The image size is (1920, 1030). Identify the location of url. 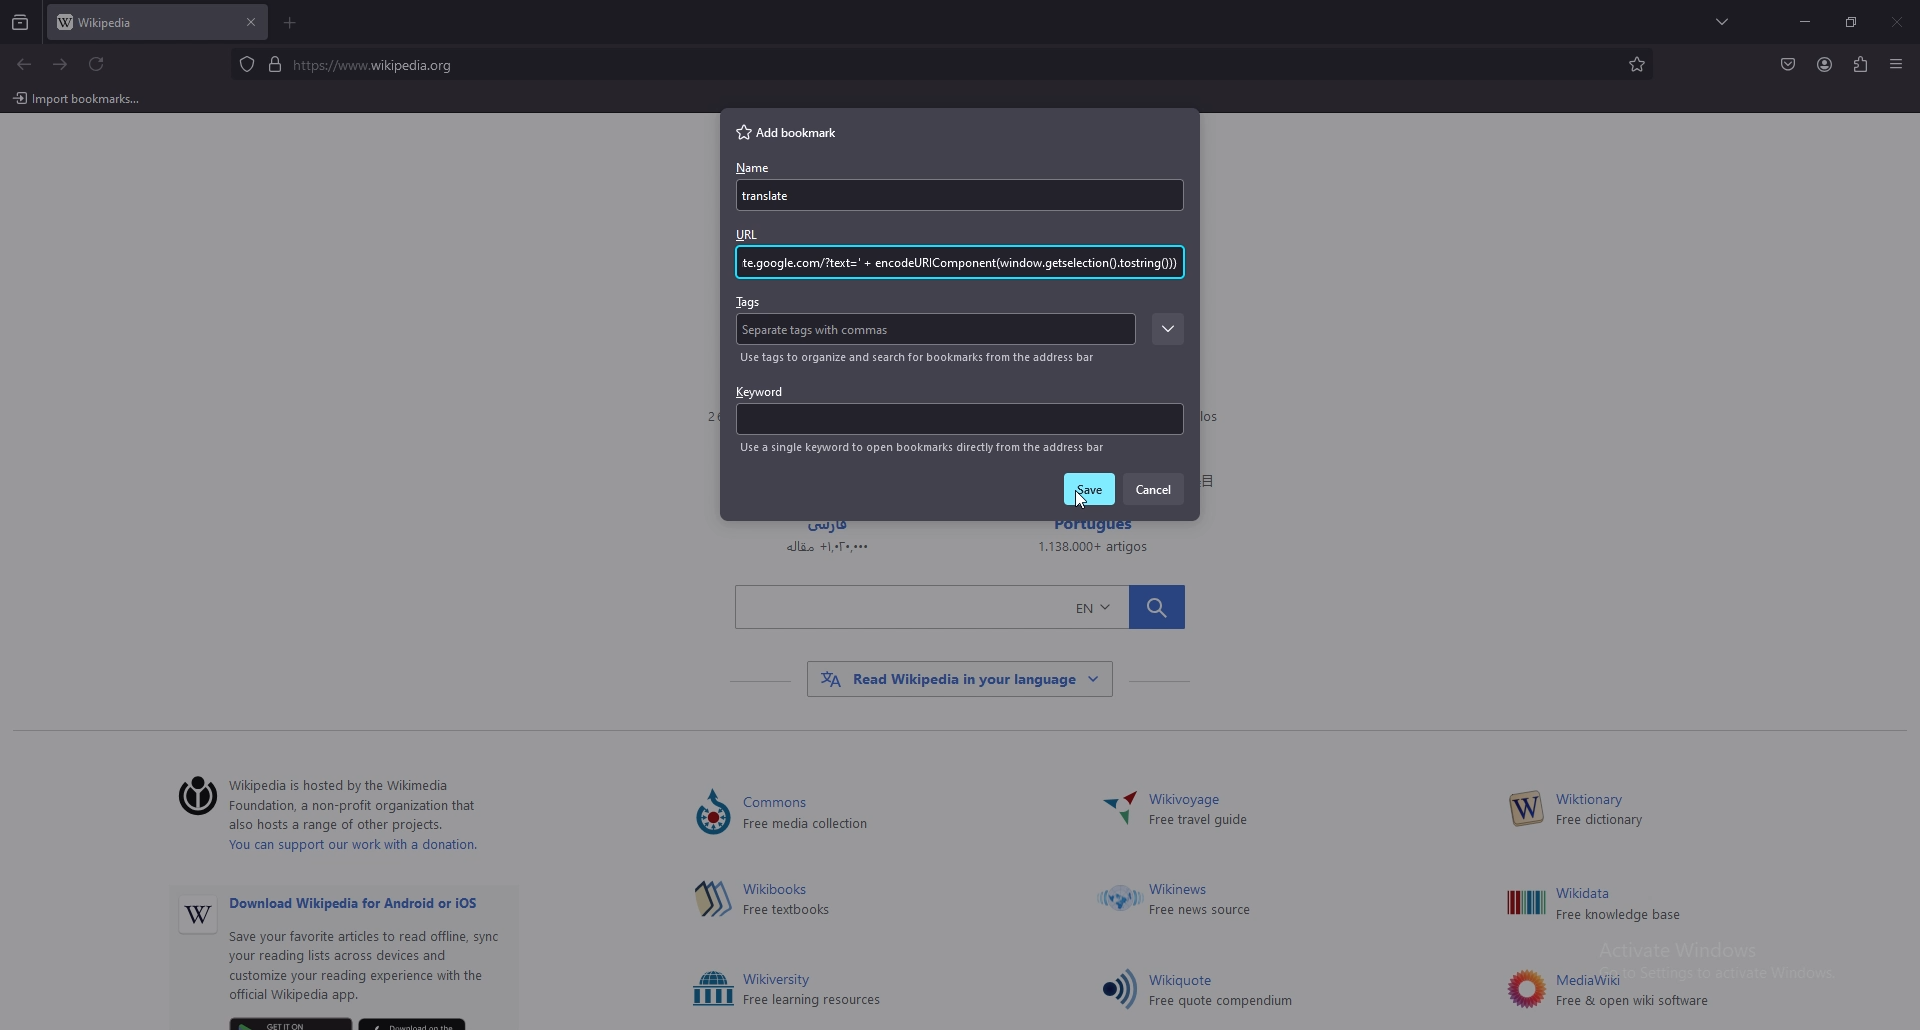
(964, 264).